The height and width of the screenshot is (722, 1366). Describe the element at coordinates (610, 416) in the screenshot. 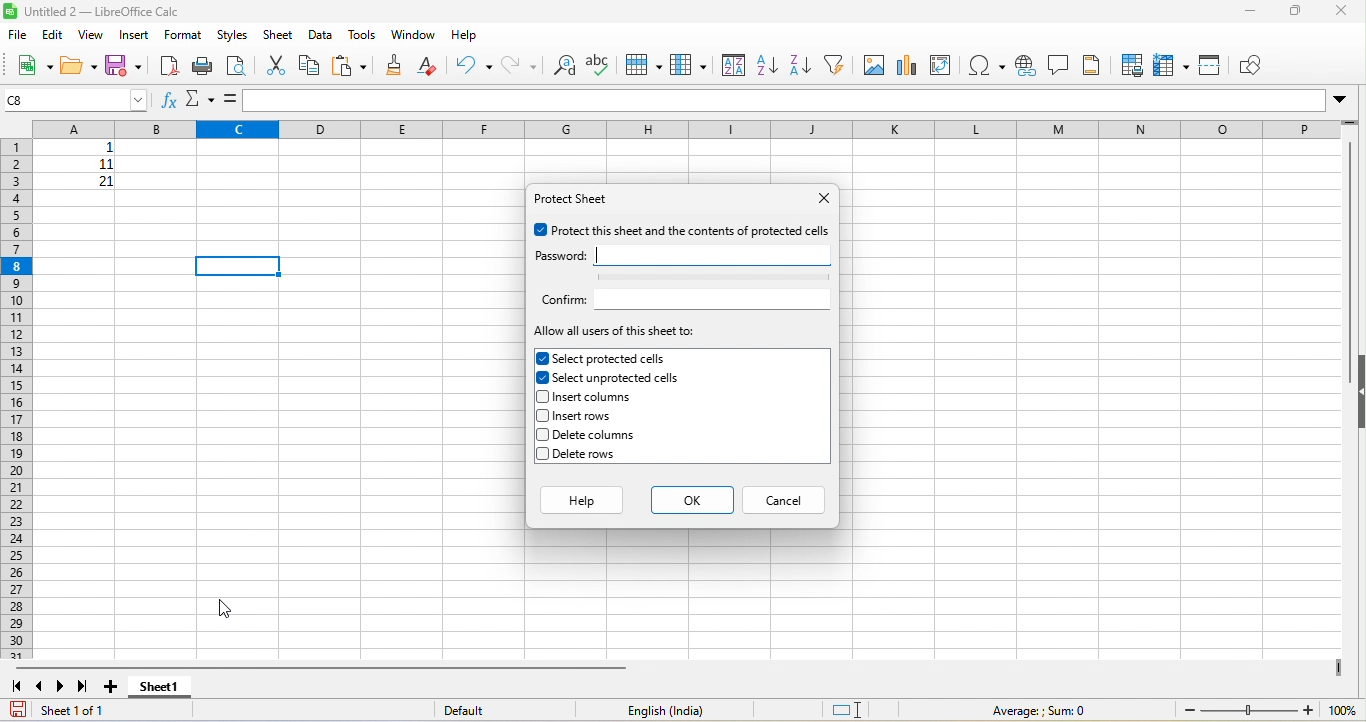

I see `insert rows` at that location.